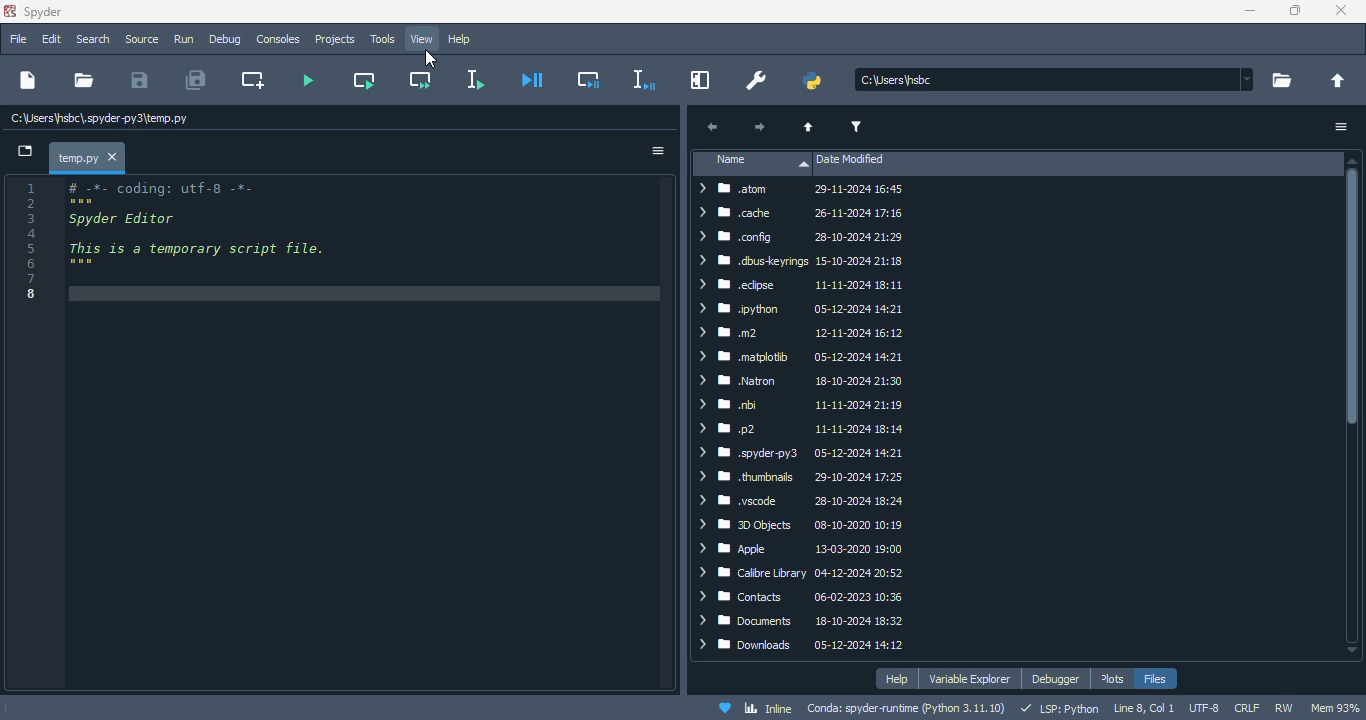 The width and height of the screenshot is (1366, 720). Describe the element at coordinates (660, 151) in the screenshot. I see `options` at that location.